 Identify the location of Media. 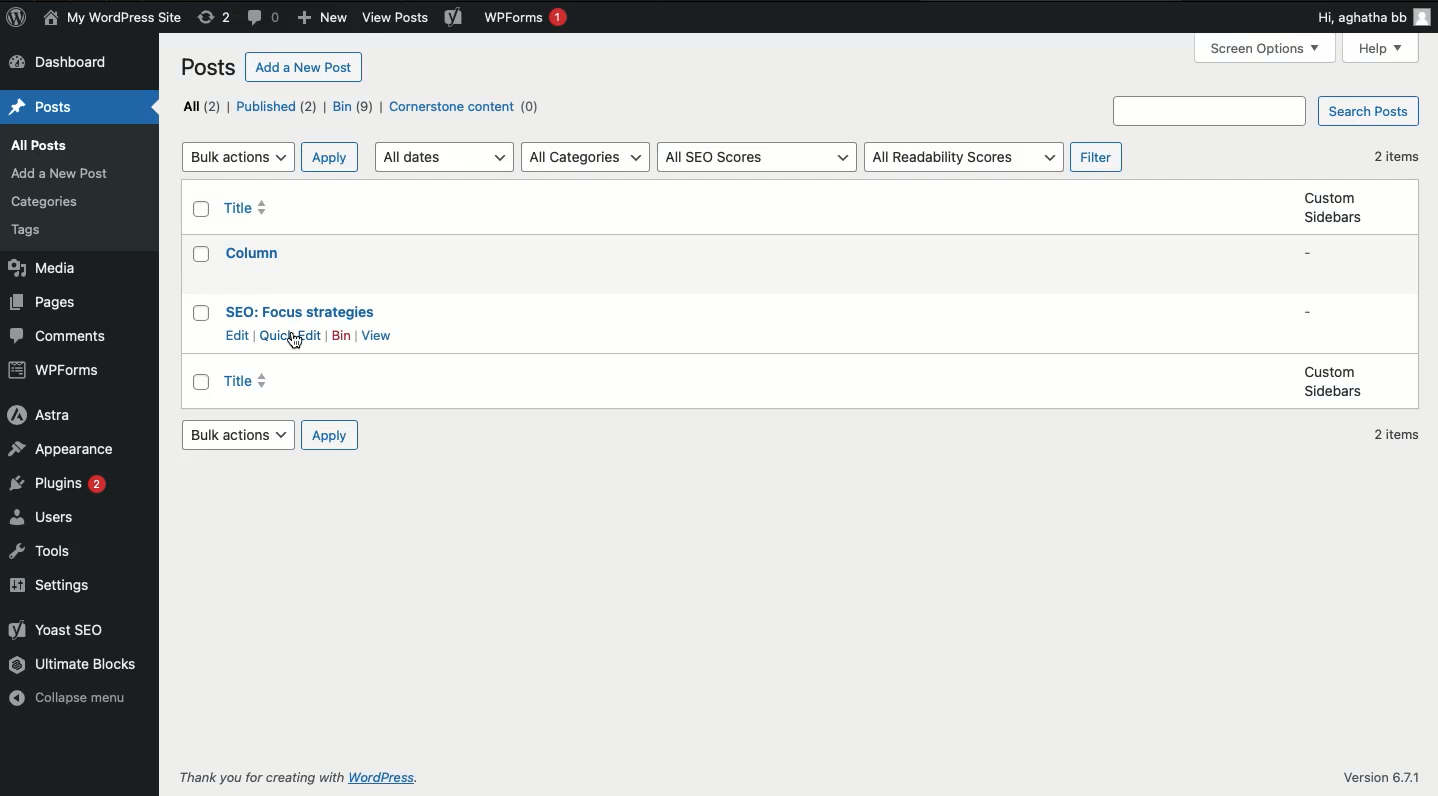
(40, 269).